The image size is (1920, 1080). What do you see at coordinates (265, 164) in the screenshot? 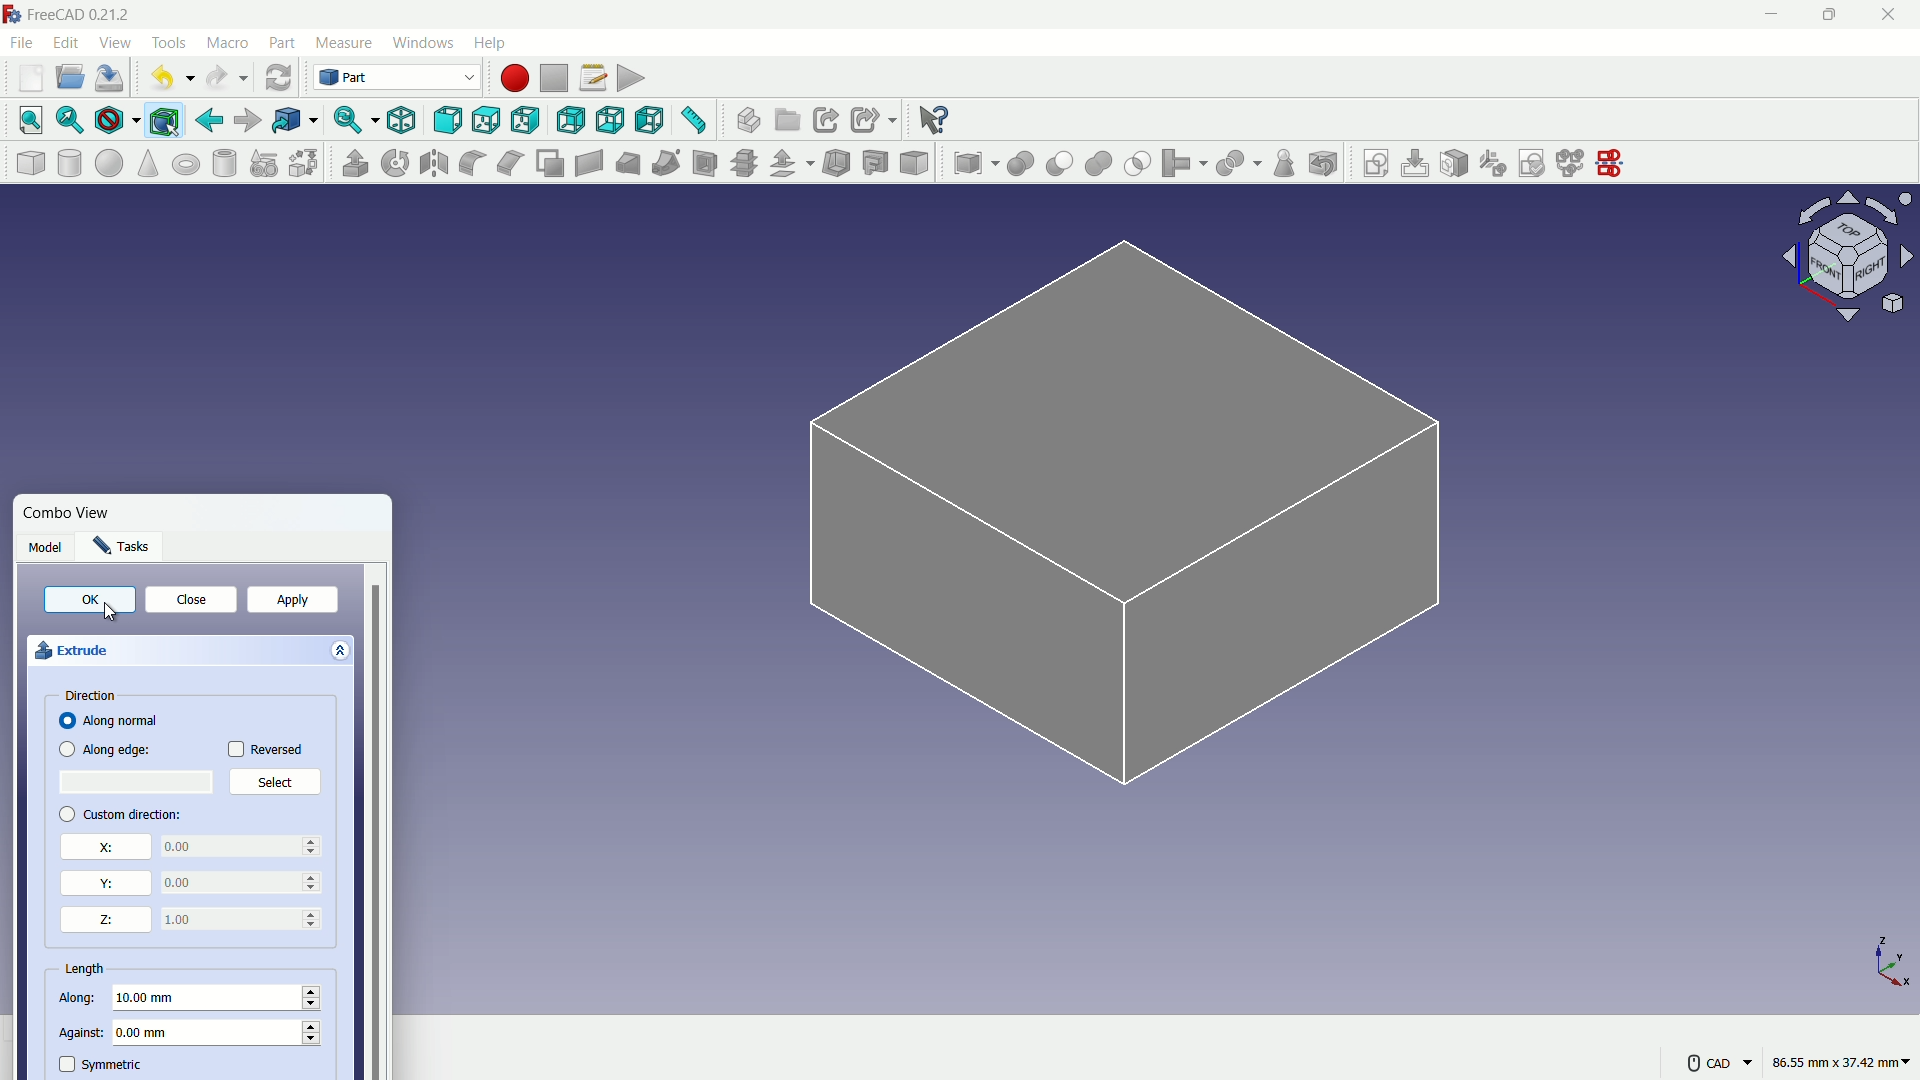
I see `create primitive` at bounding box center [265, 164].